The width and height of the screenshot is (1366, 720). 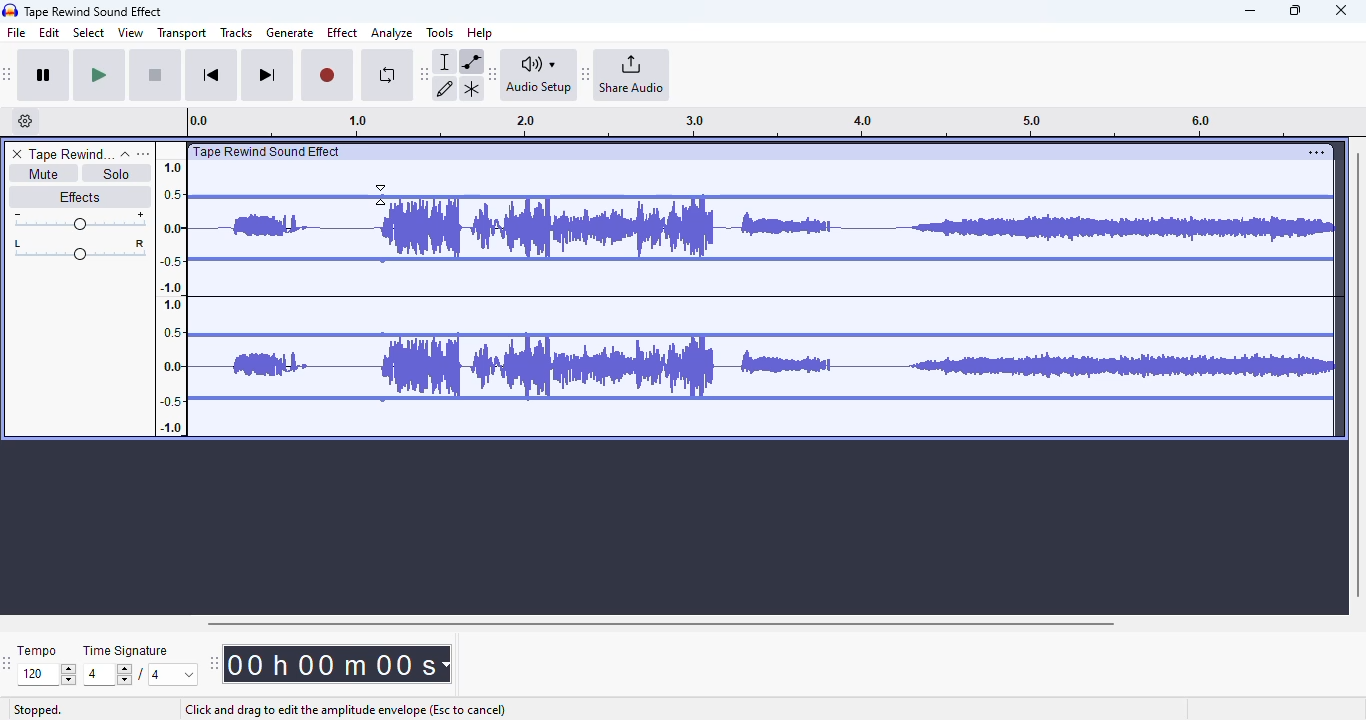 I want to click on Control point, so click(x=383, y=197).